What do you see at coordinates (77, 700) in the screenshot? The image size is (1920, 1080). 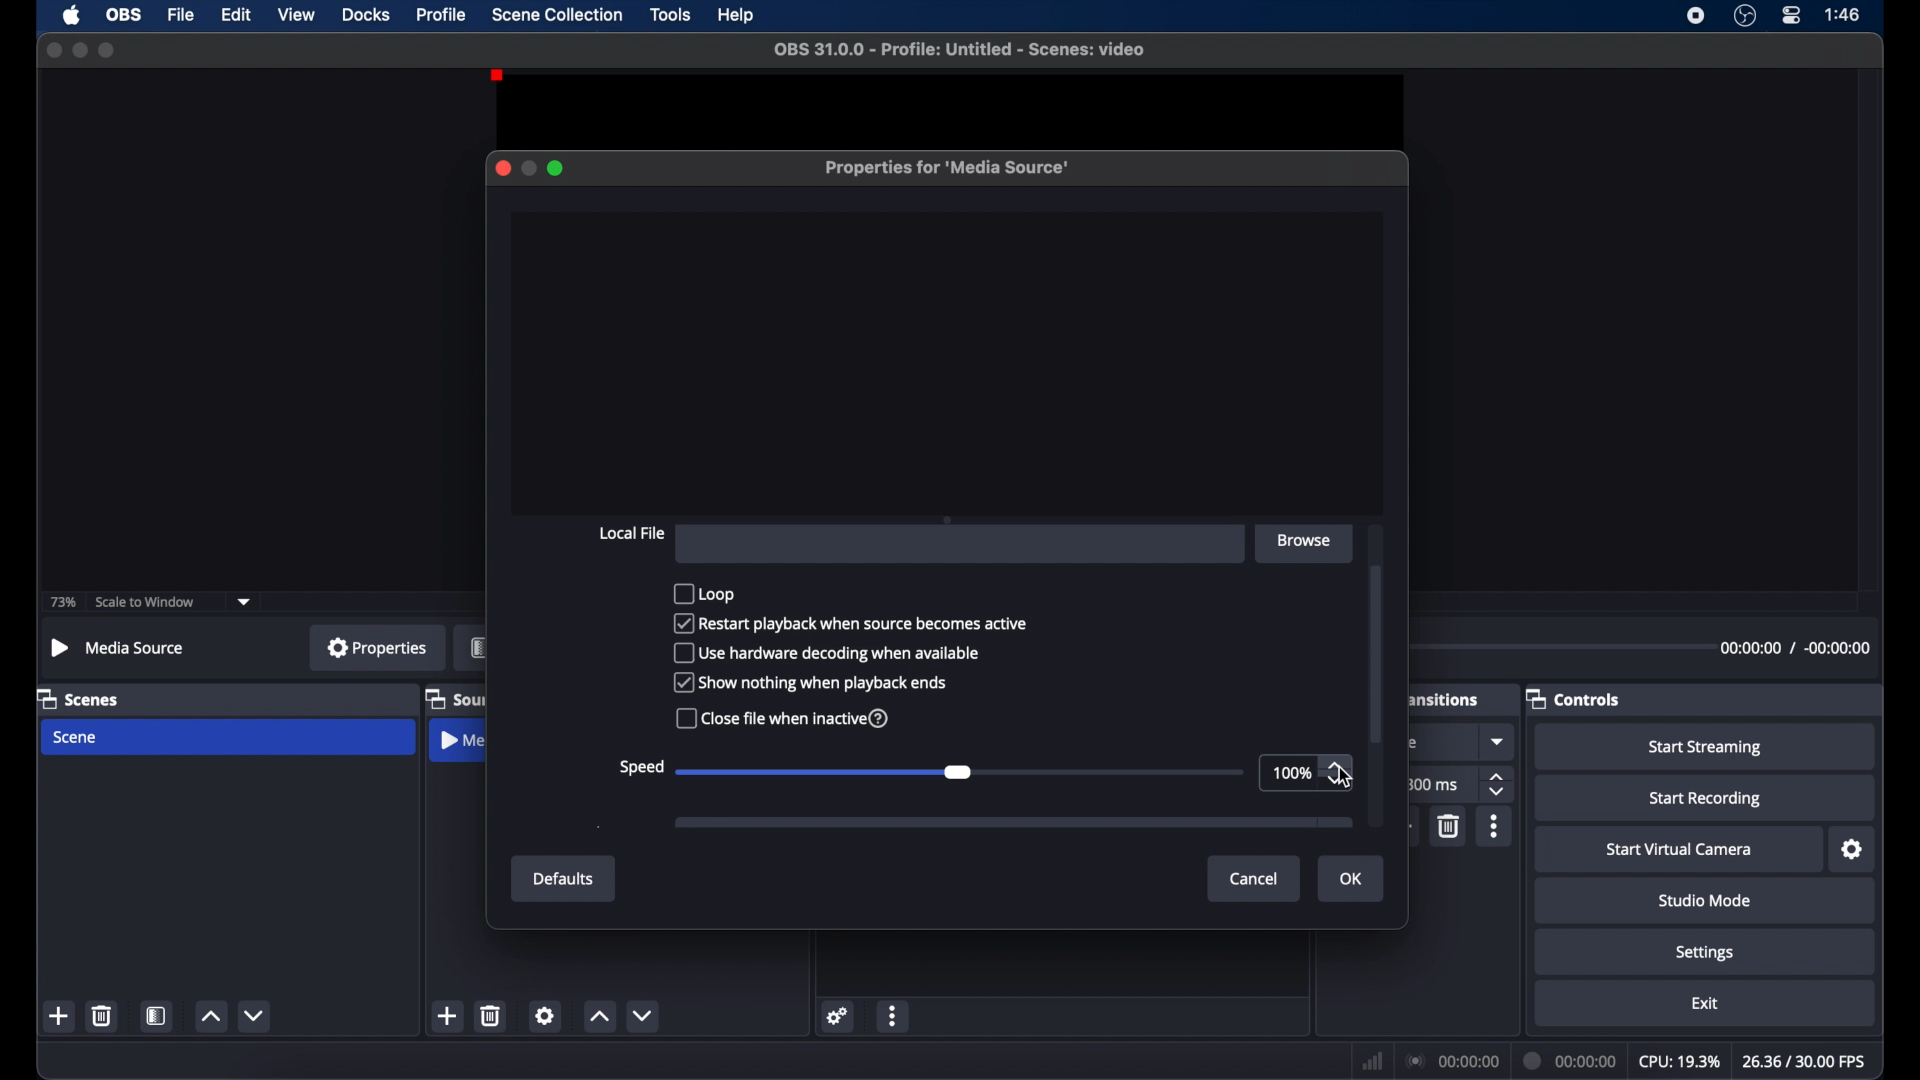 I see `scenes` at bounding box center [77, 700].